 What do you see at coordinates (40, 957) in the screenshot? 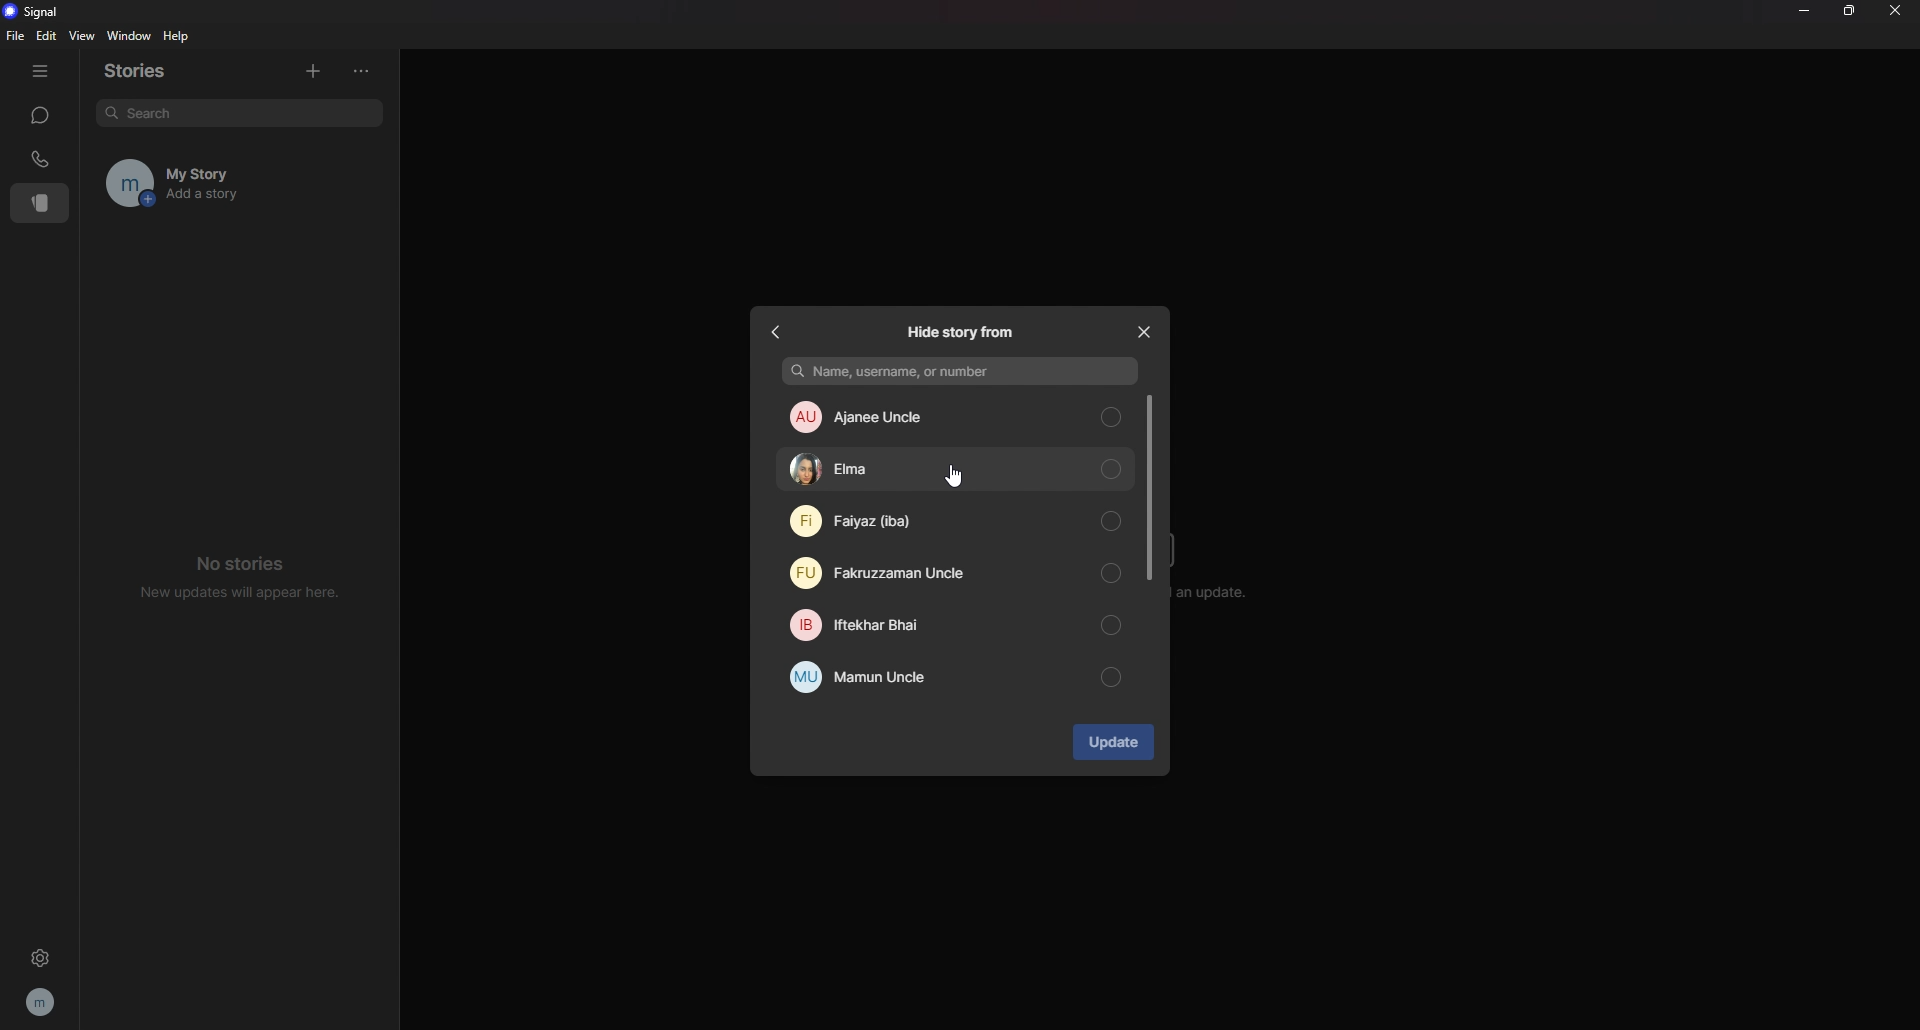
I see `settings` at bounding box center [40, 957].